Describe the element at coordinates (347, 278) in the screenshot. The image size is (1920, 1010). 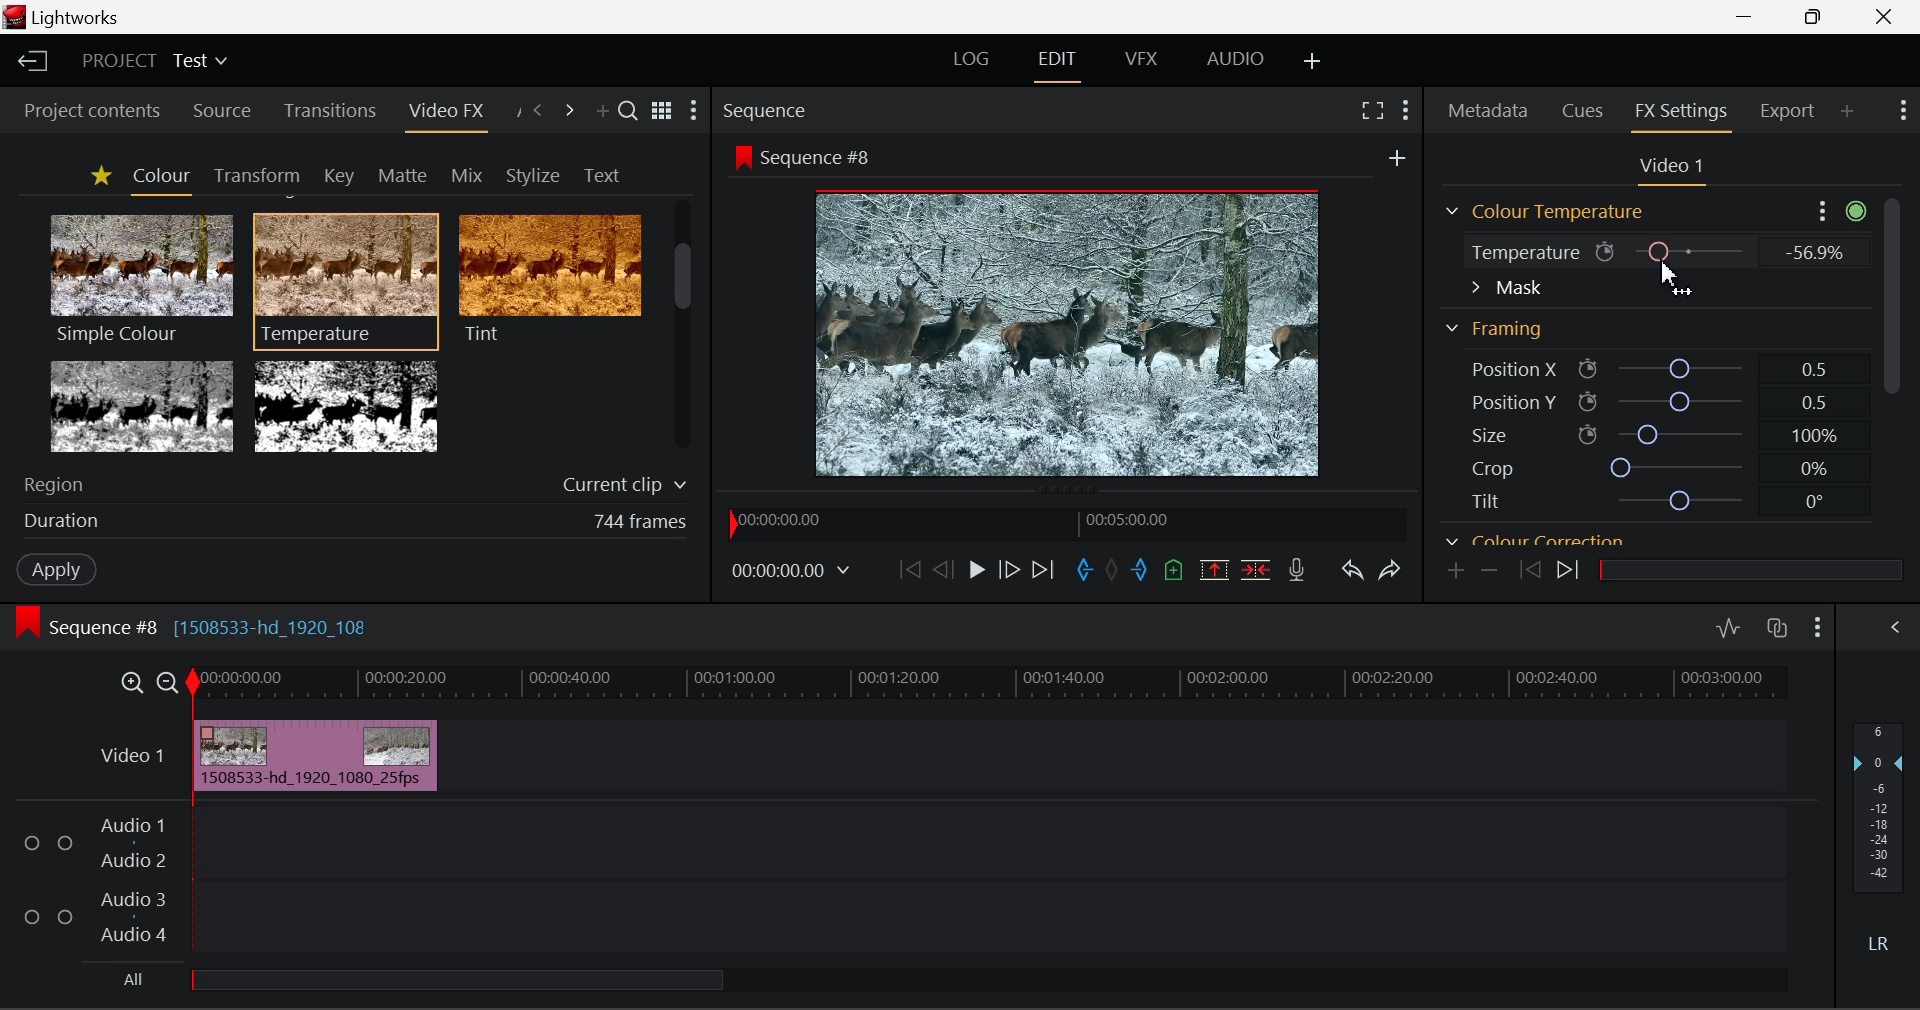
I see `Temperature` at that location.